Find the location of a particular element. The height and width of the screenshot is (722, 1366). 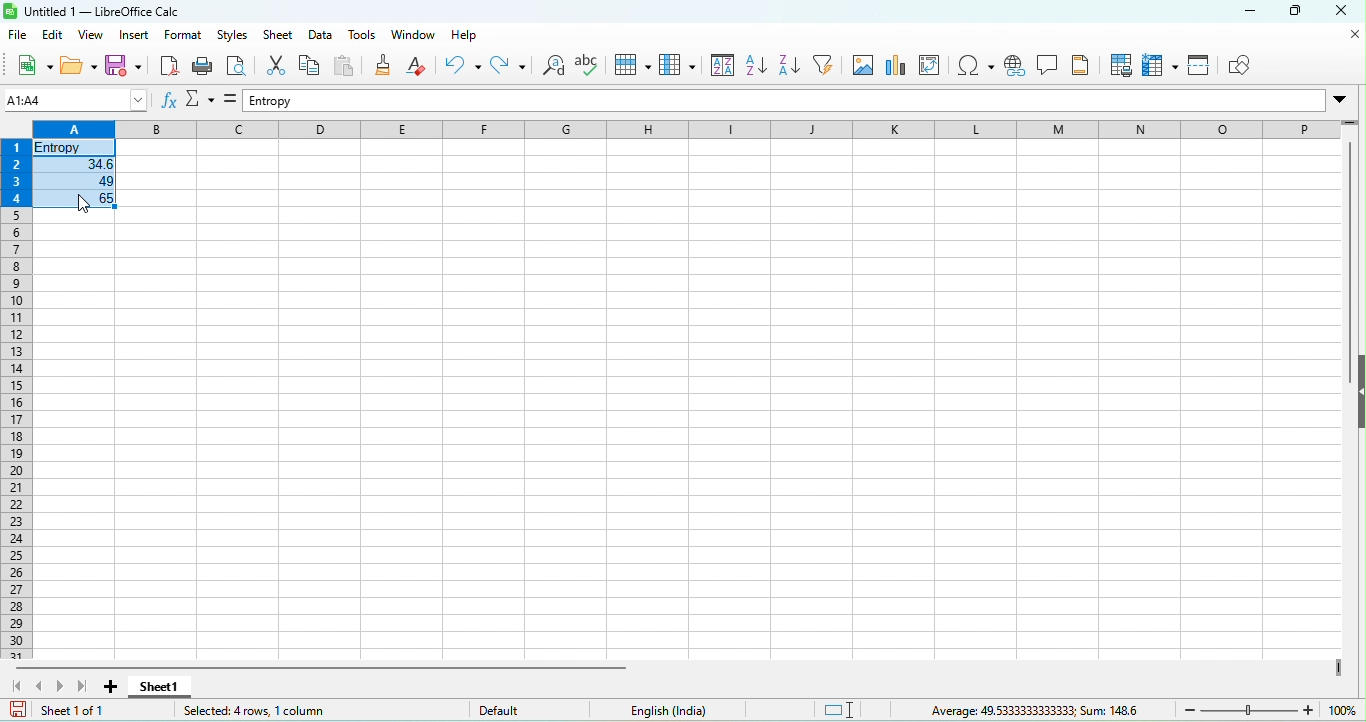

row is located at coordinates (630, 64).